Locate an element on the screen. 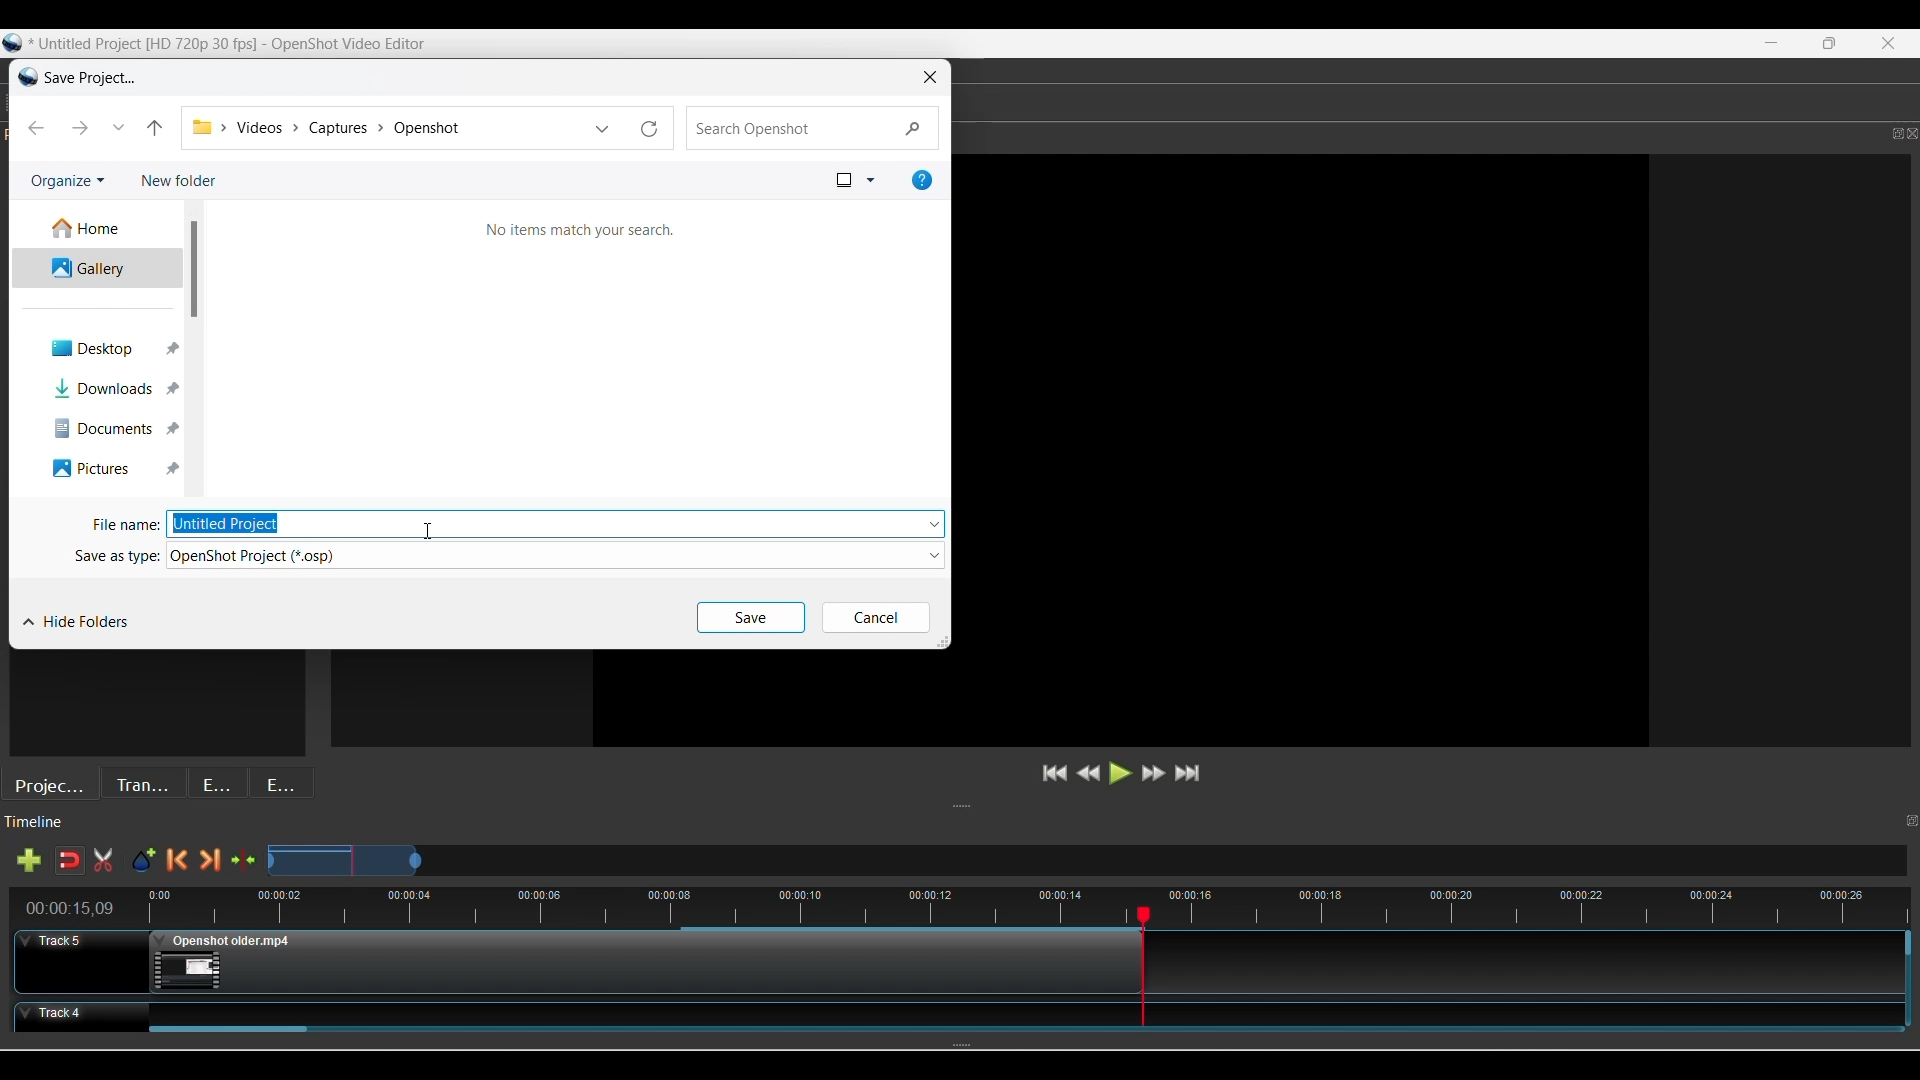  Timeline Panel is located at coordinates (942, 827).